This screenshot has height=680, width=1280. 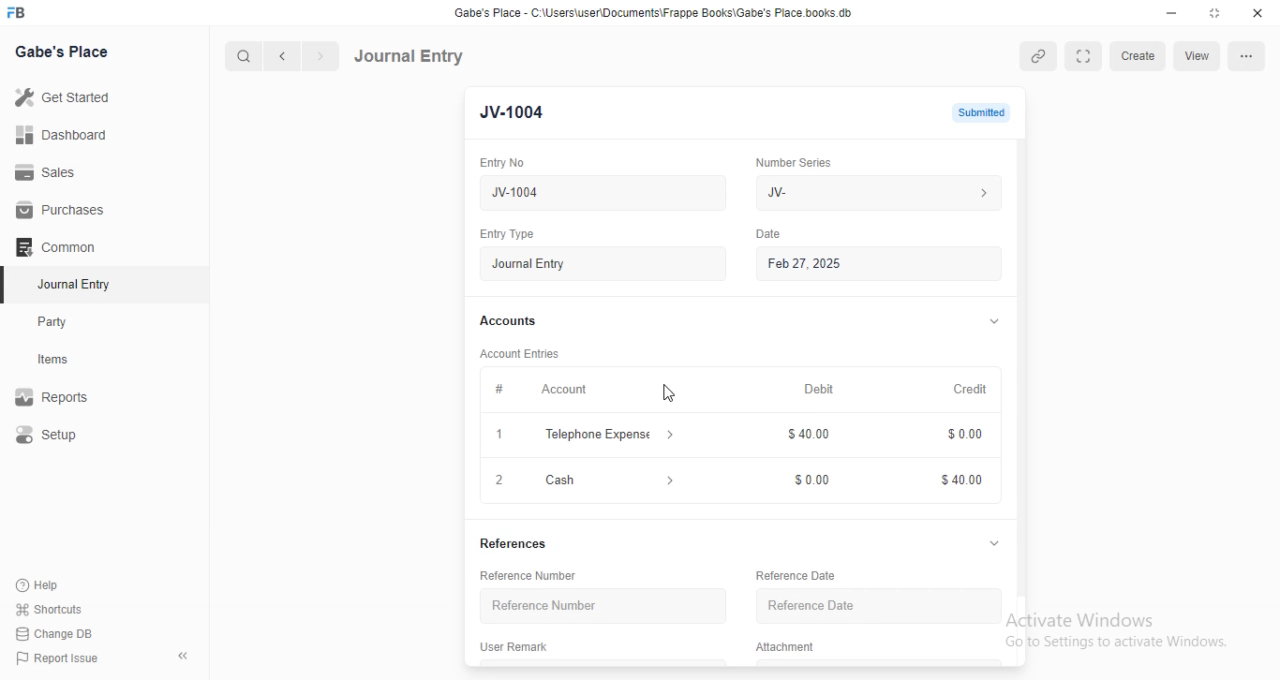 What do you see at coordinates (239, 56) in the screenshot?
I see `Search` at bounding box center [239, 56].